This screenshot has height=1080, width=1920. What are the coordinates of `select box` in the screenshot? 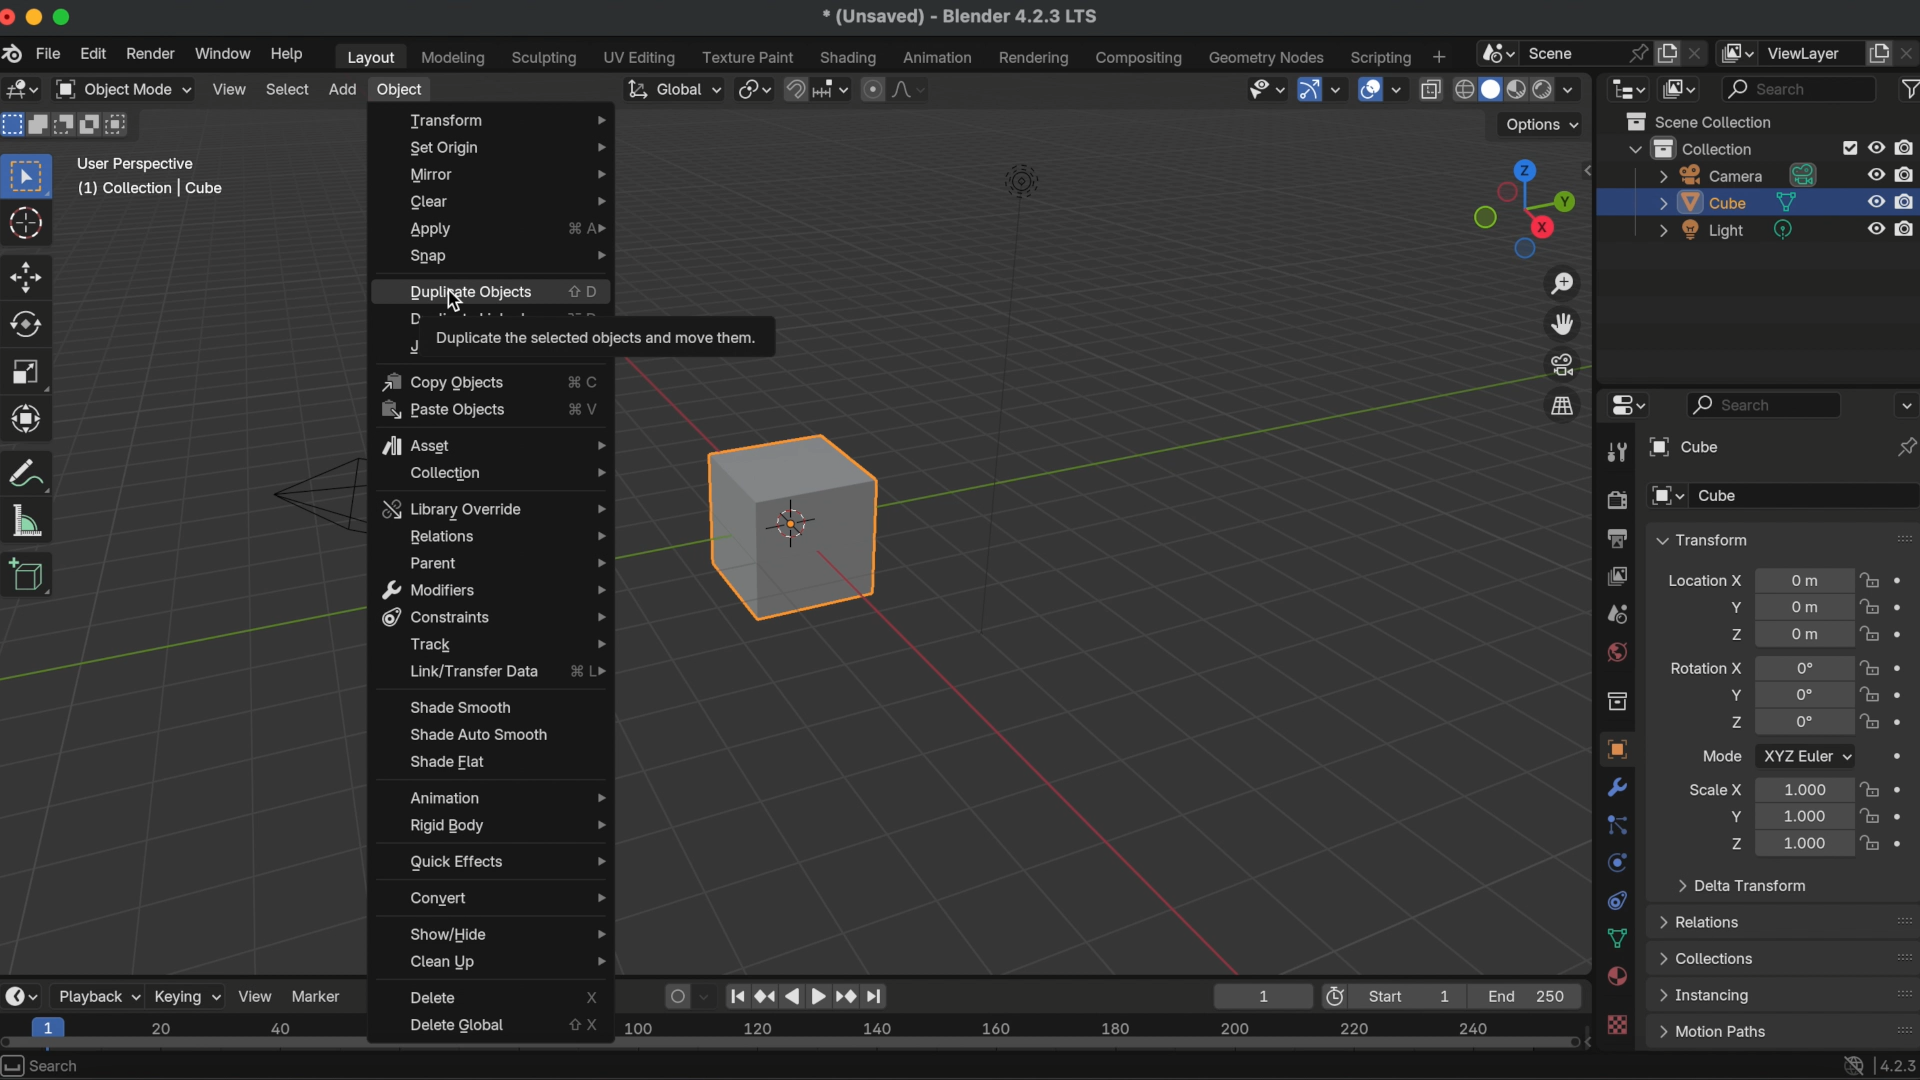 It's located at (30, 175).